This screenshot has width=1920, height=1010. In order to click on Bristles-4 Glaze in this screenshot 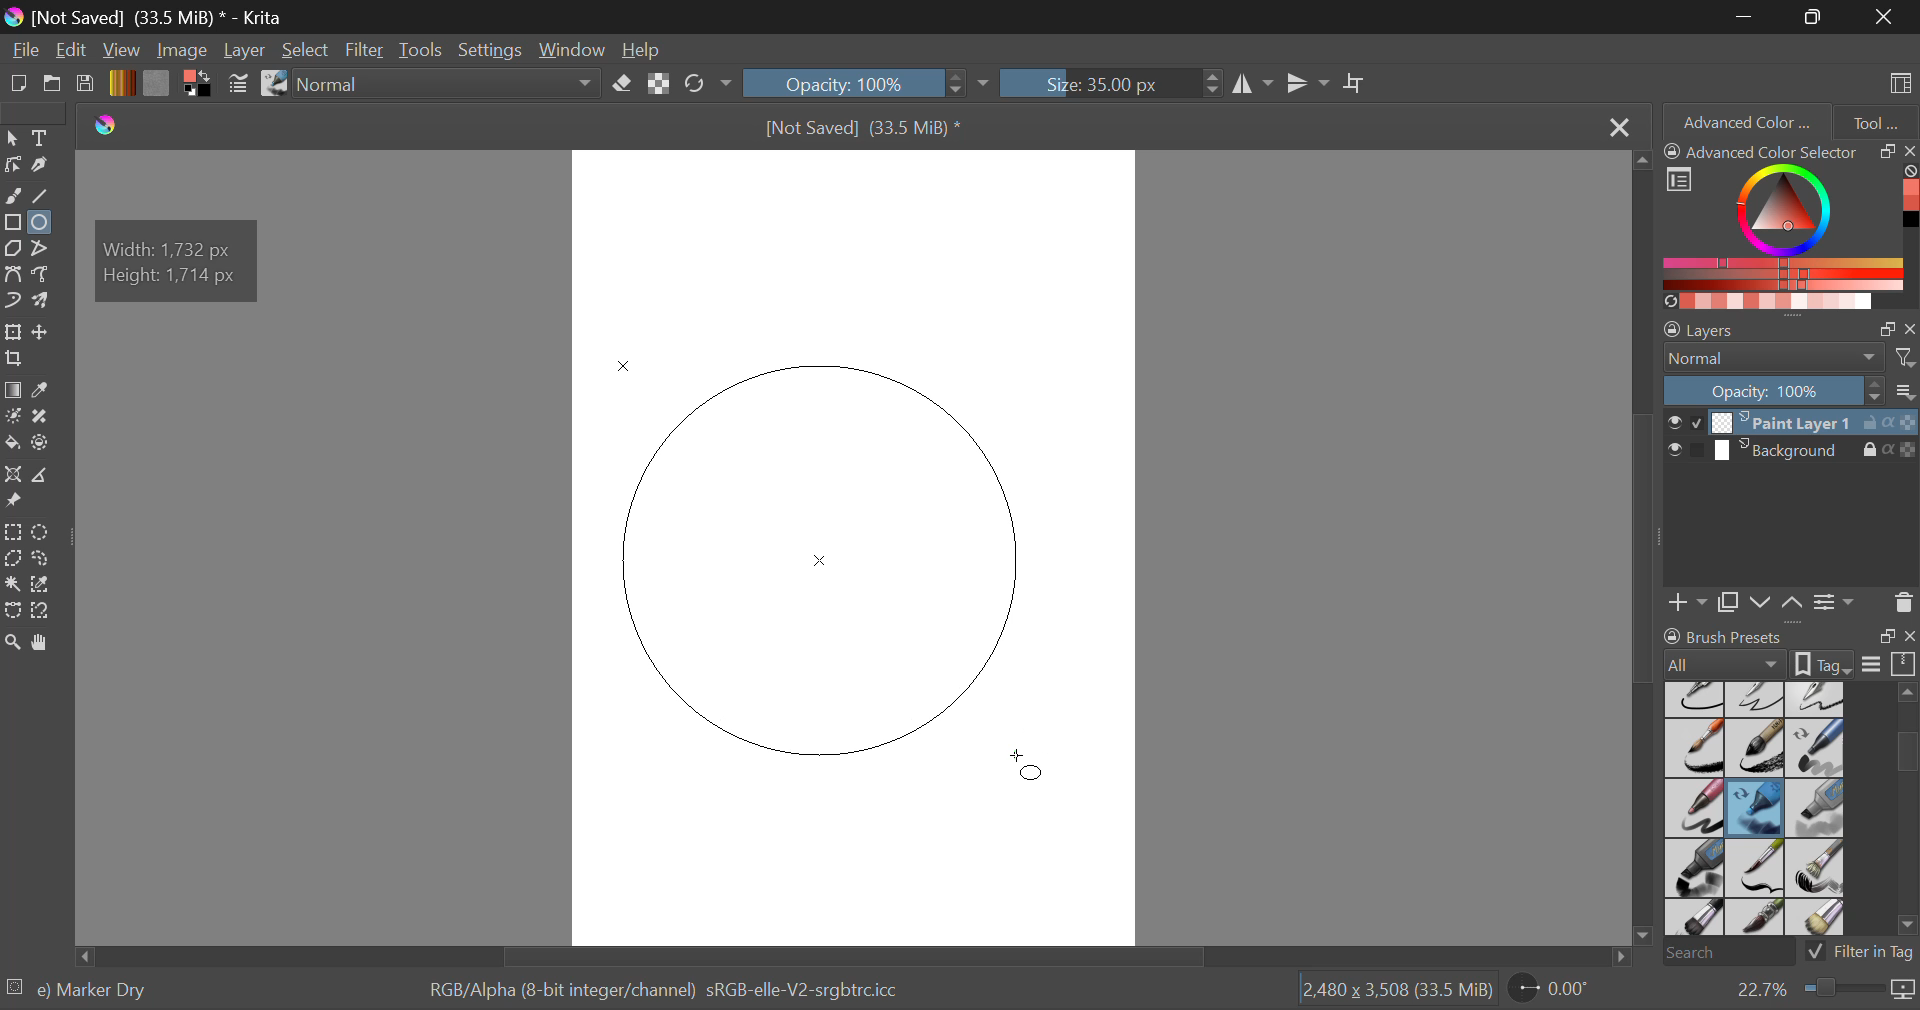, I will do `click(1758, 919)`.